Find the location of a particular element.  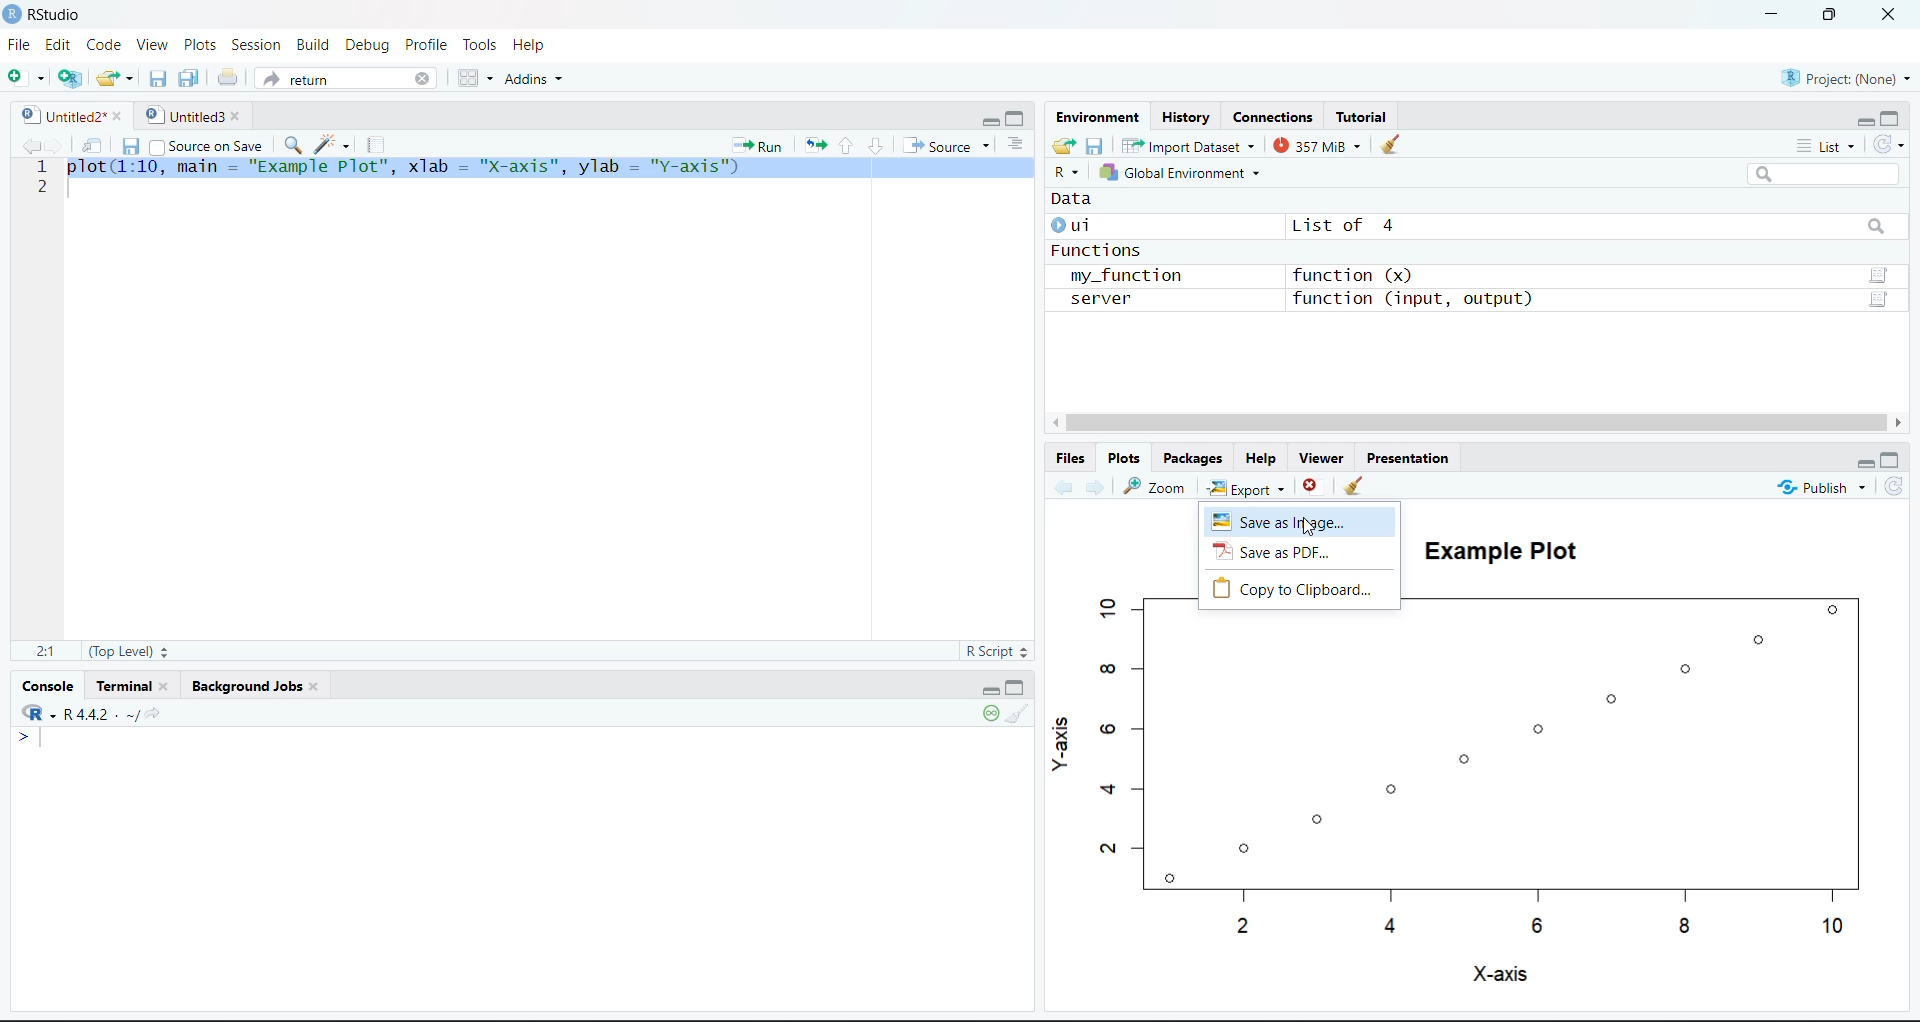

ui is located at coordinates (1078, 225).